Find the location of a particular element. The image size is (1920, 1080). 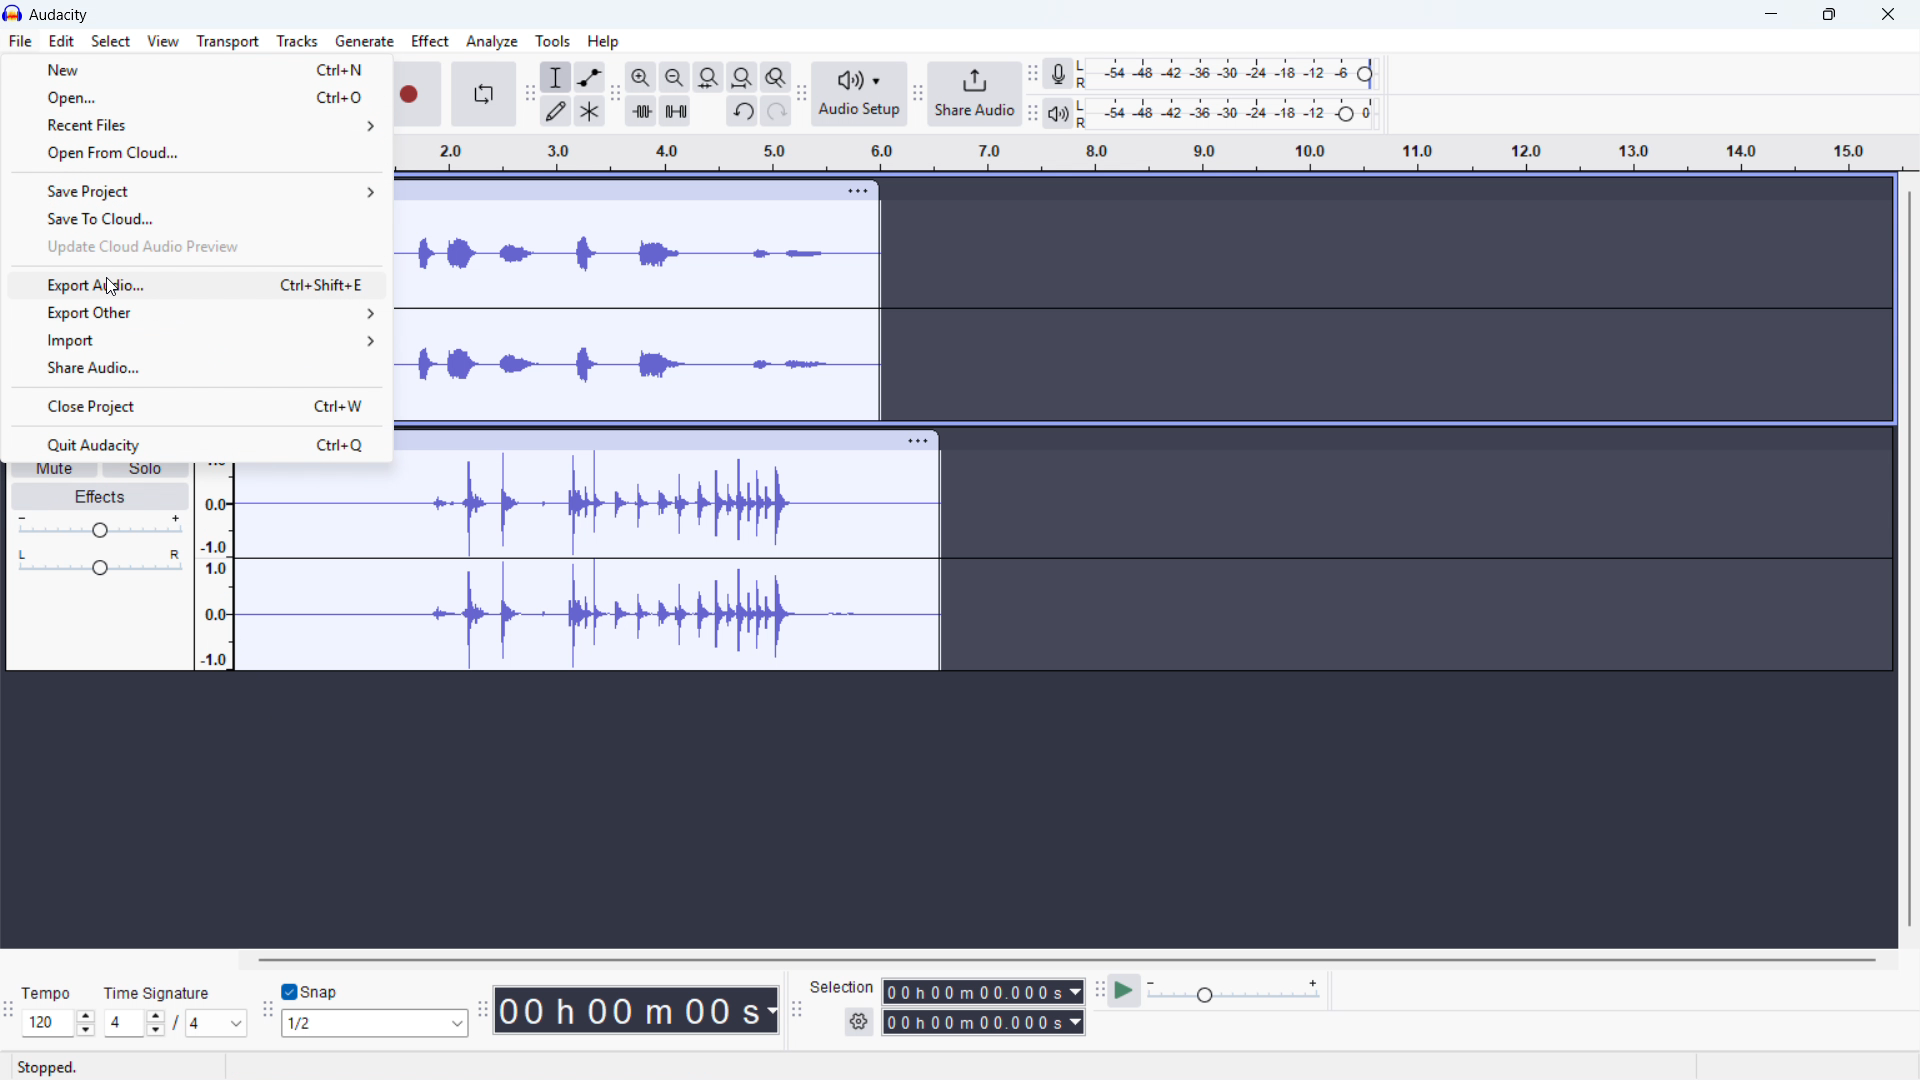

Enable loop  is located at coordinates (482, 94).